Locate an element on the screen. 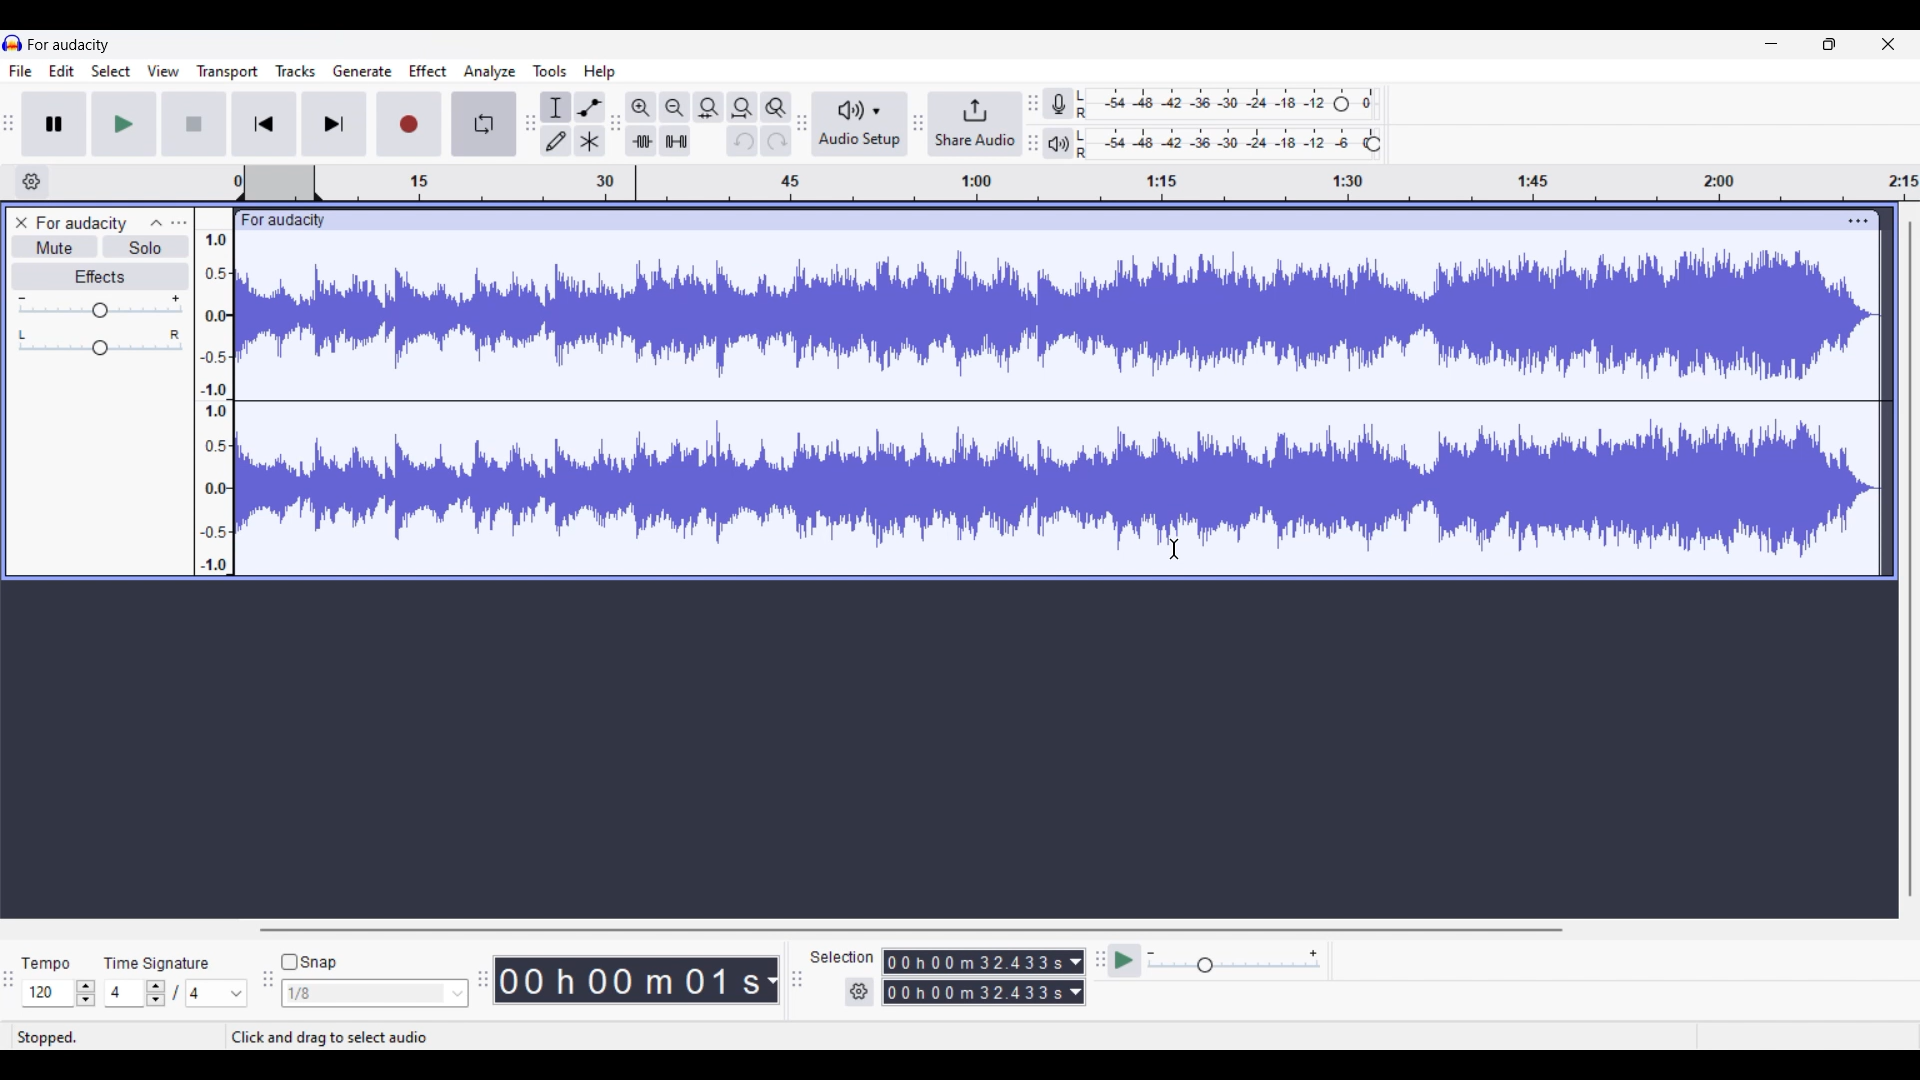 The image size is (1920, 1080). Increase/Decrease number is located at coordinates (156, 993).